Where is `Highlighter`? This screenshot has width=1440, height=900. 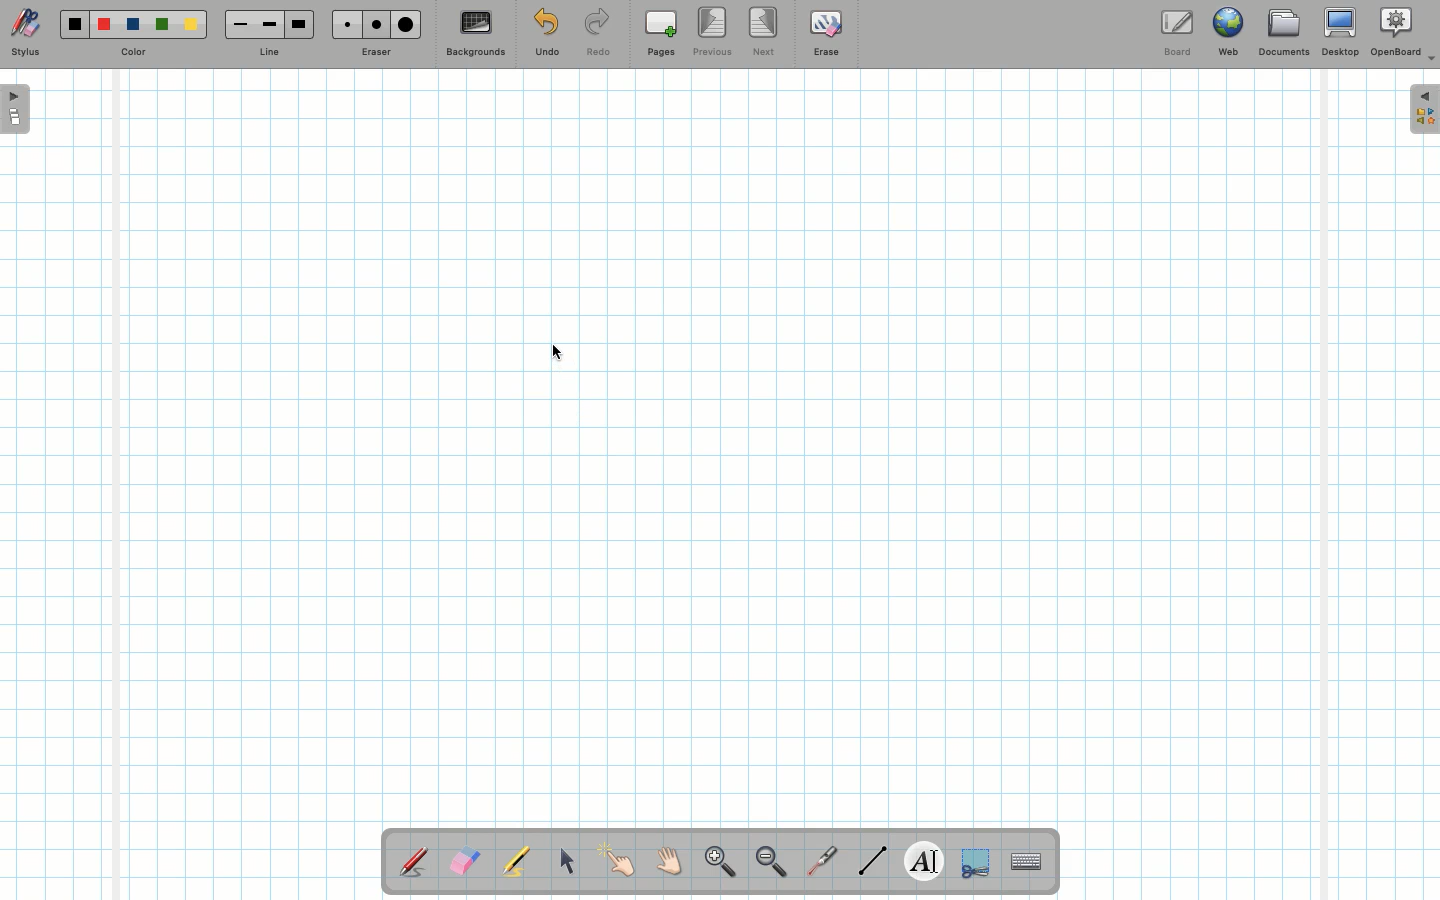
Highlighter is located at coordinates (514, 863).